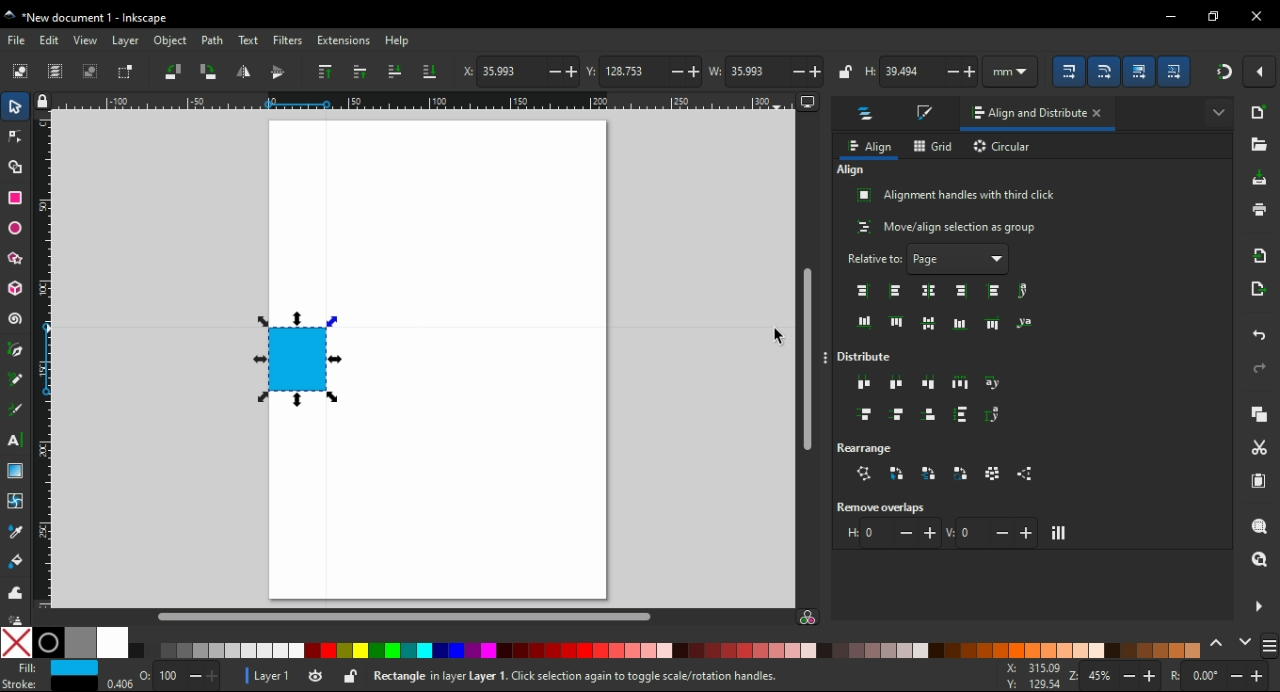  I want to click on Horizontal ruler, so click(424, 101).